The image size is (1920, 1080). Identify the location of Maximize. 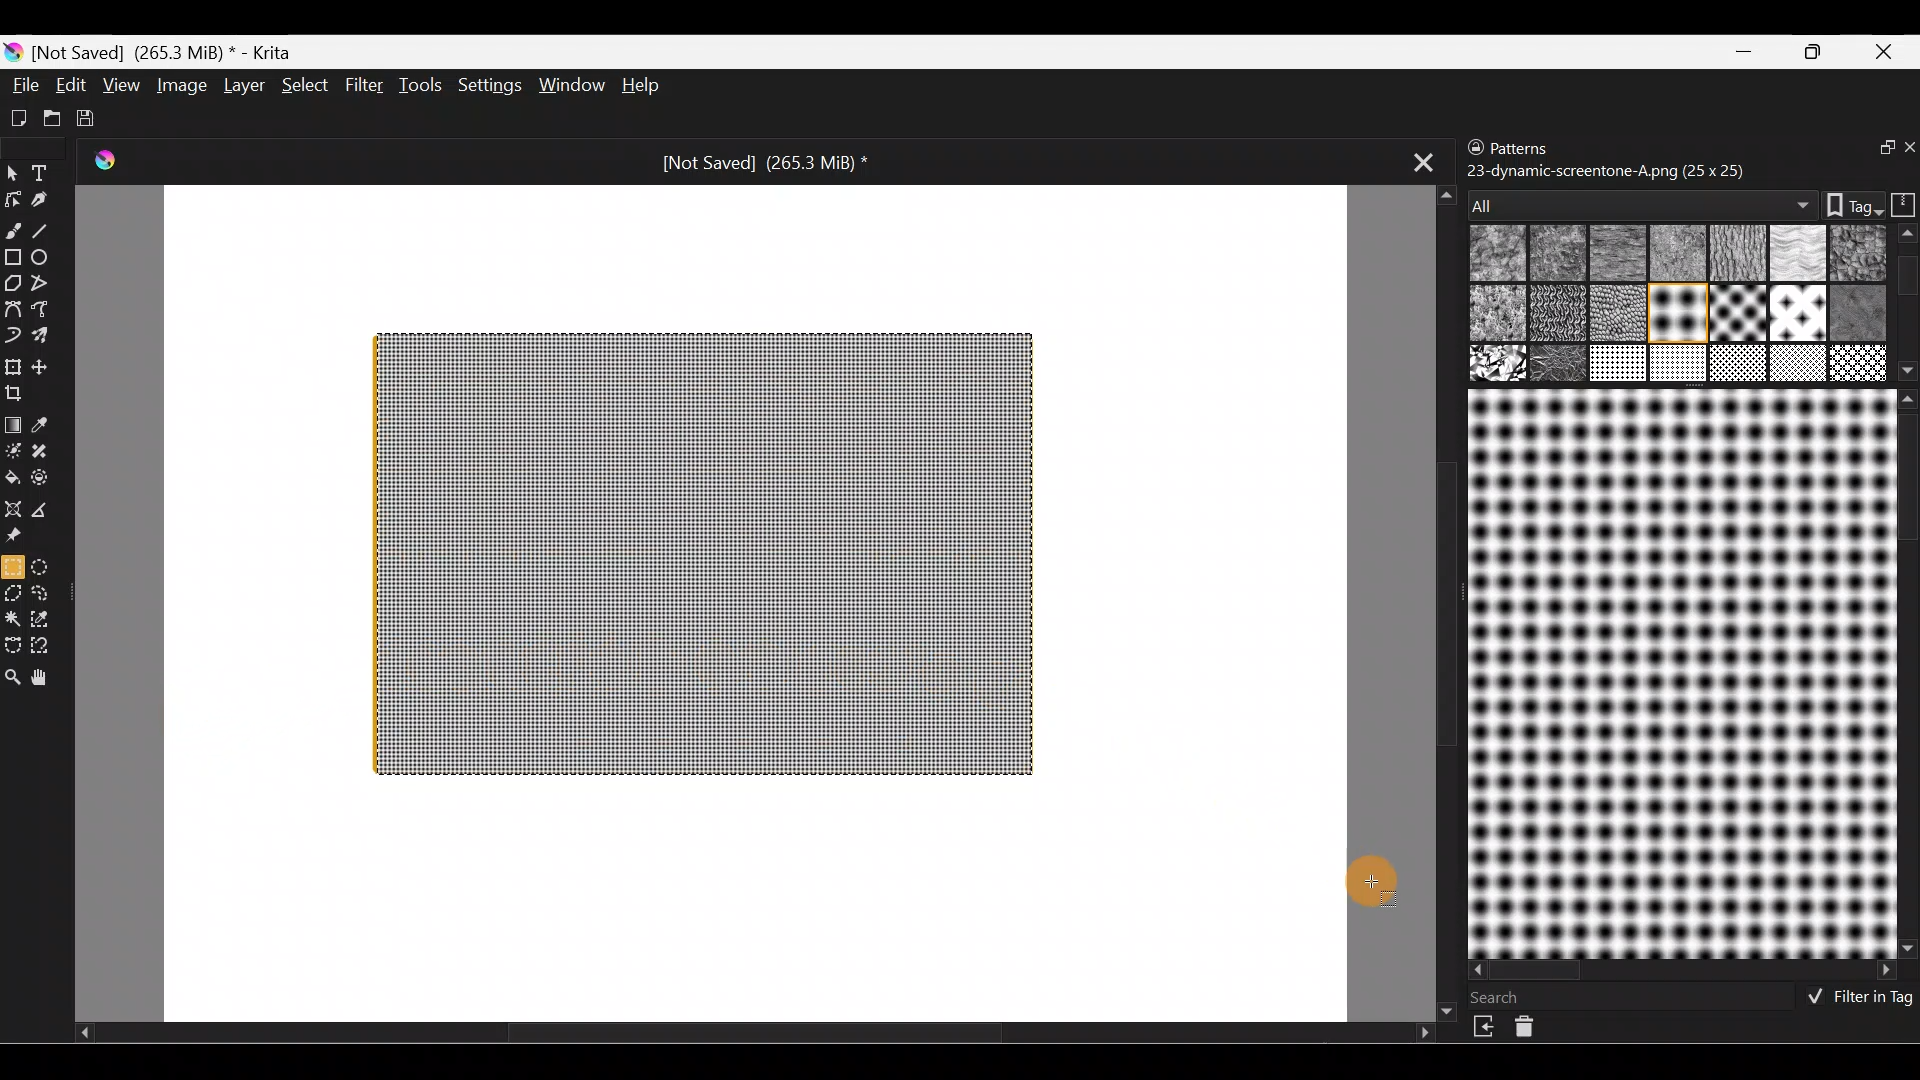
(1818, 52).